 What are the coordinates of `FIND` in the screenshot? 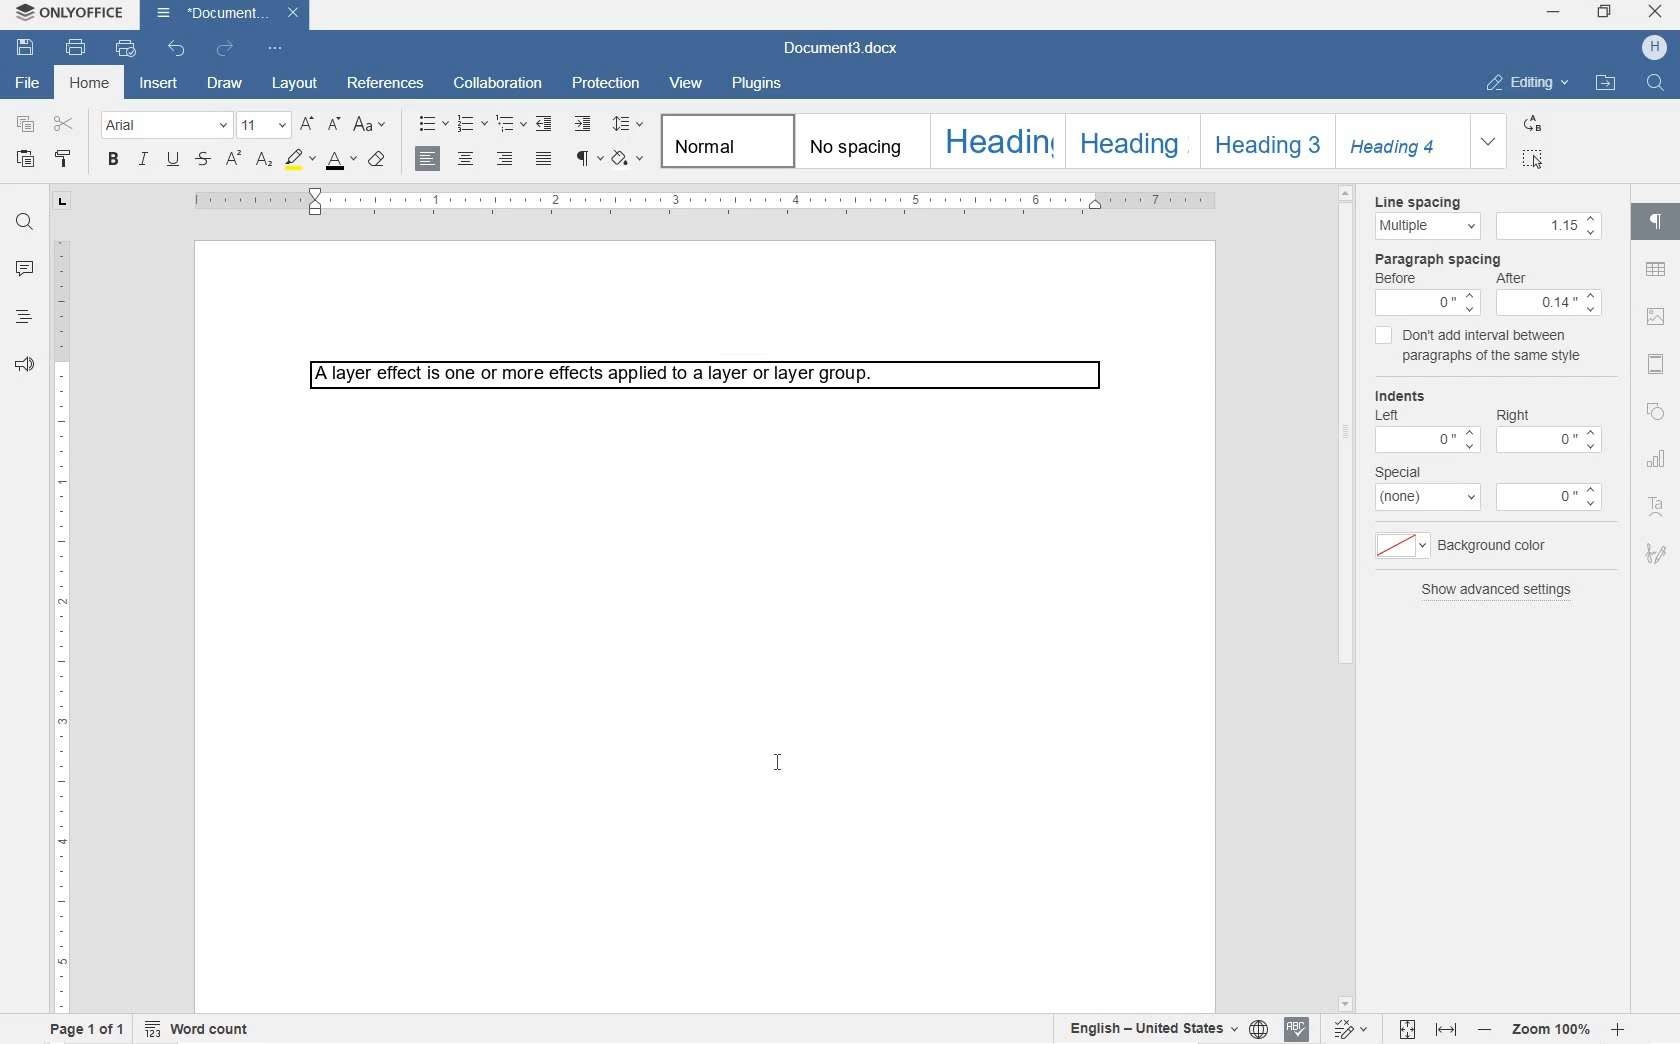 It's located at (1655, 83).